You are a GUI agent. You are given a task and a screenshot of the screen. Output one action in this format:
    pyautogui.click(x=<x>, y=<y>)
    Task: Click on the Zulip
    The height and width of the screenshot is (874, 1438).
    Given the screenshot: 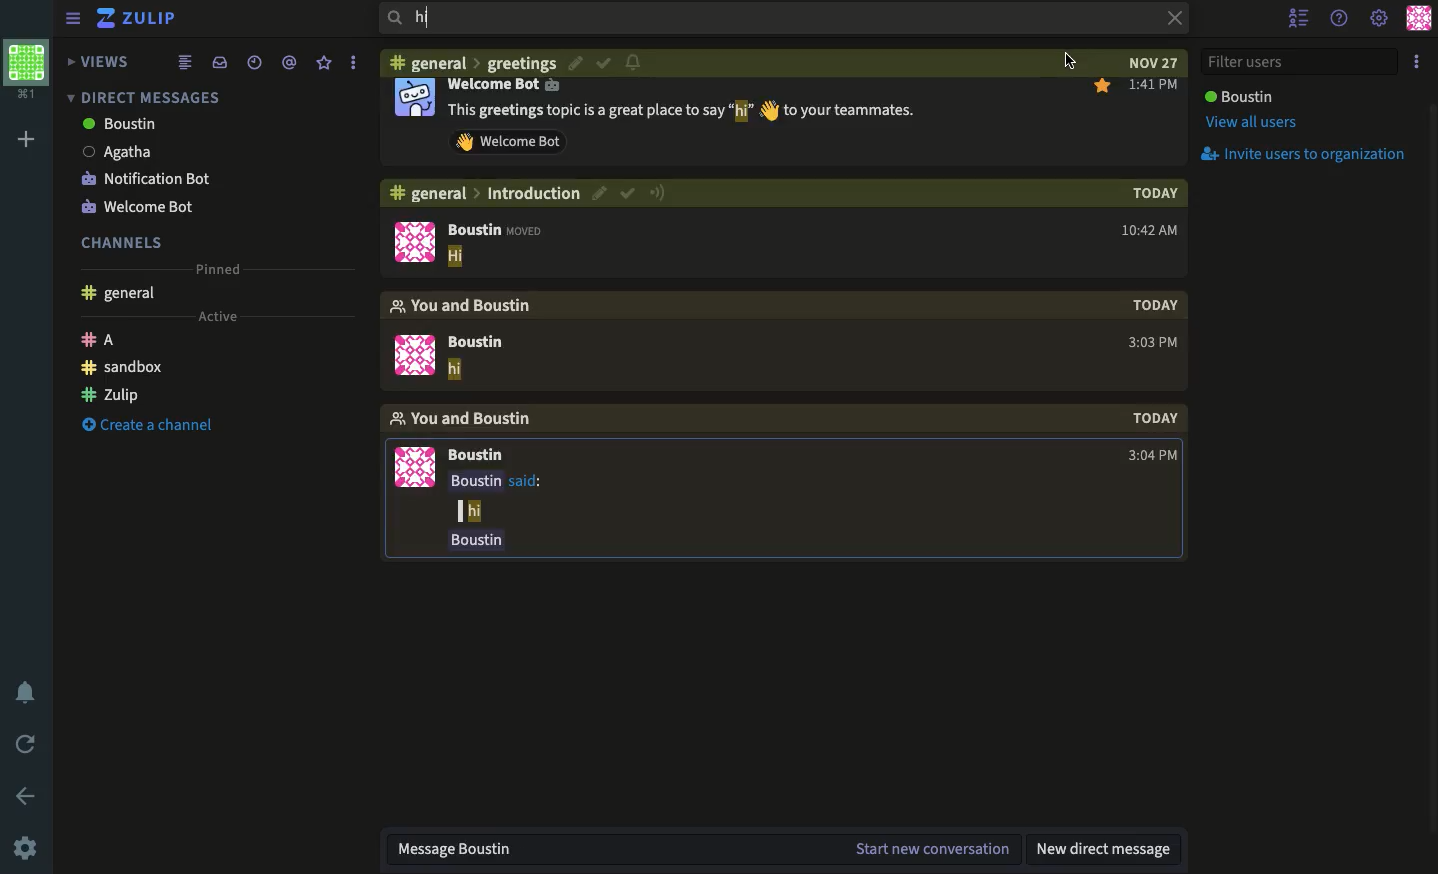 What is the action you would take?
    pyautogui.click(x=140, y=19)
    